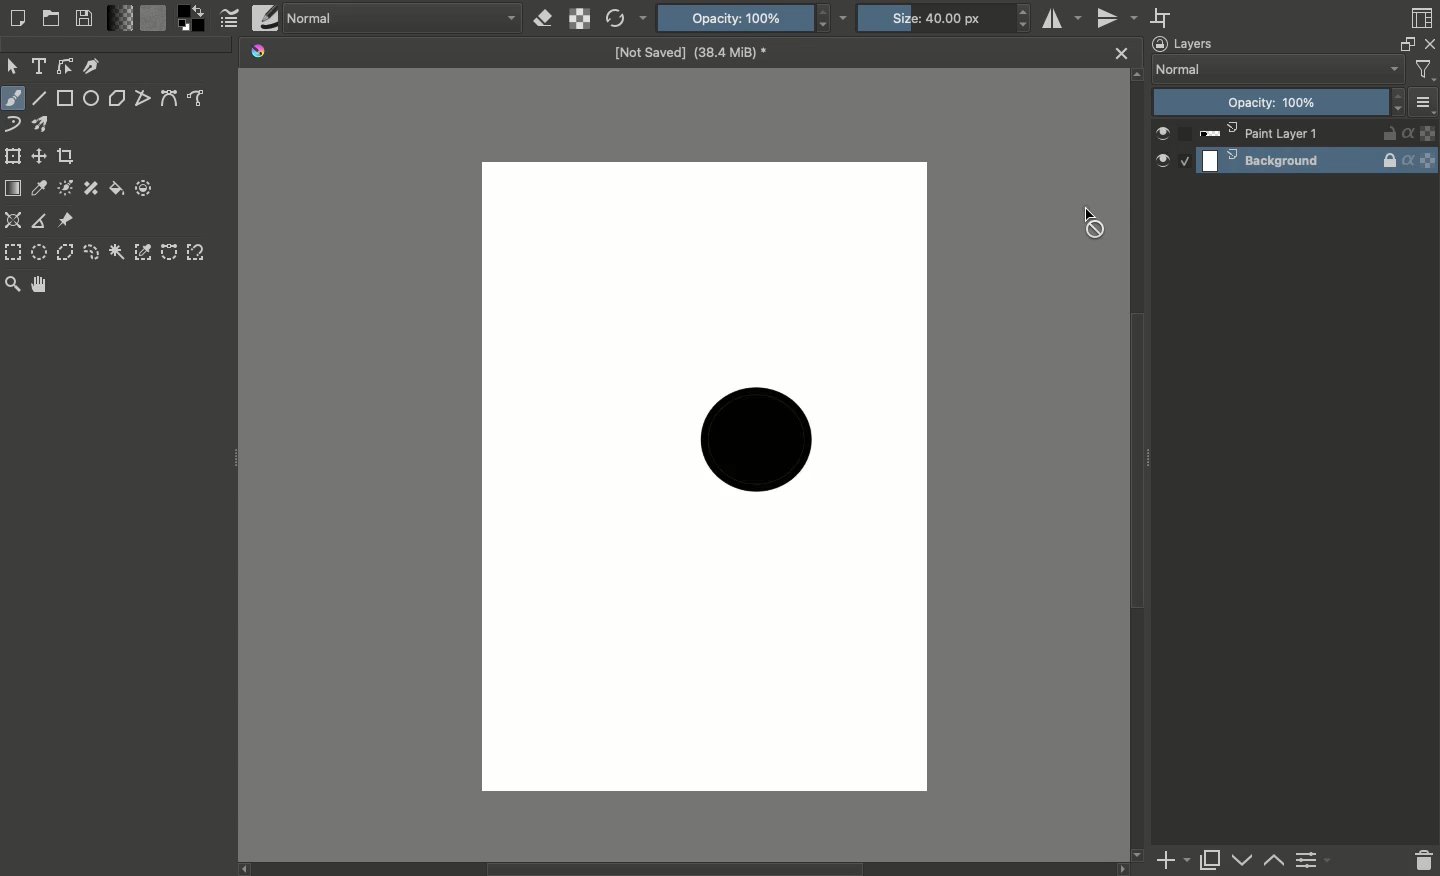 This screenshot has width=1440, height=876. What do you see at coordinates (1215, 861) in the screenshot?
I see `Duplicate layer` at bounding box center [1215, 861].